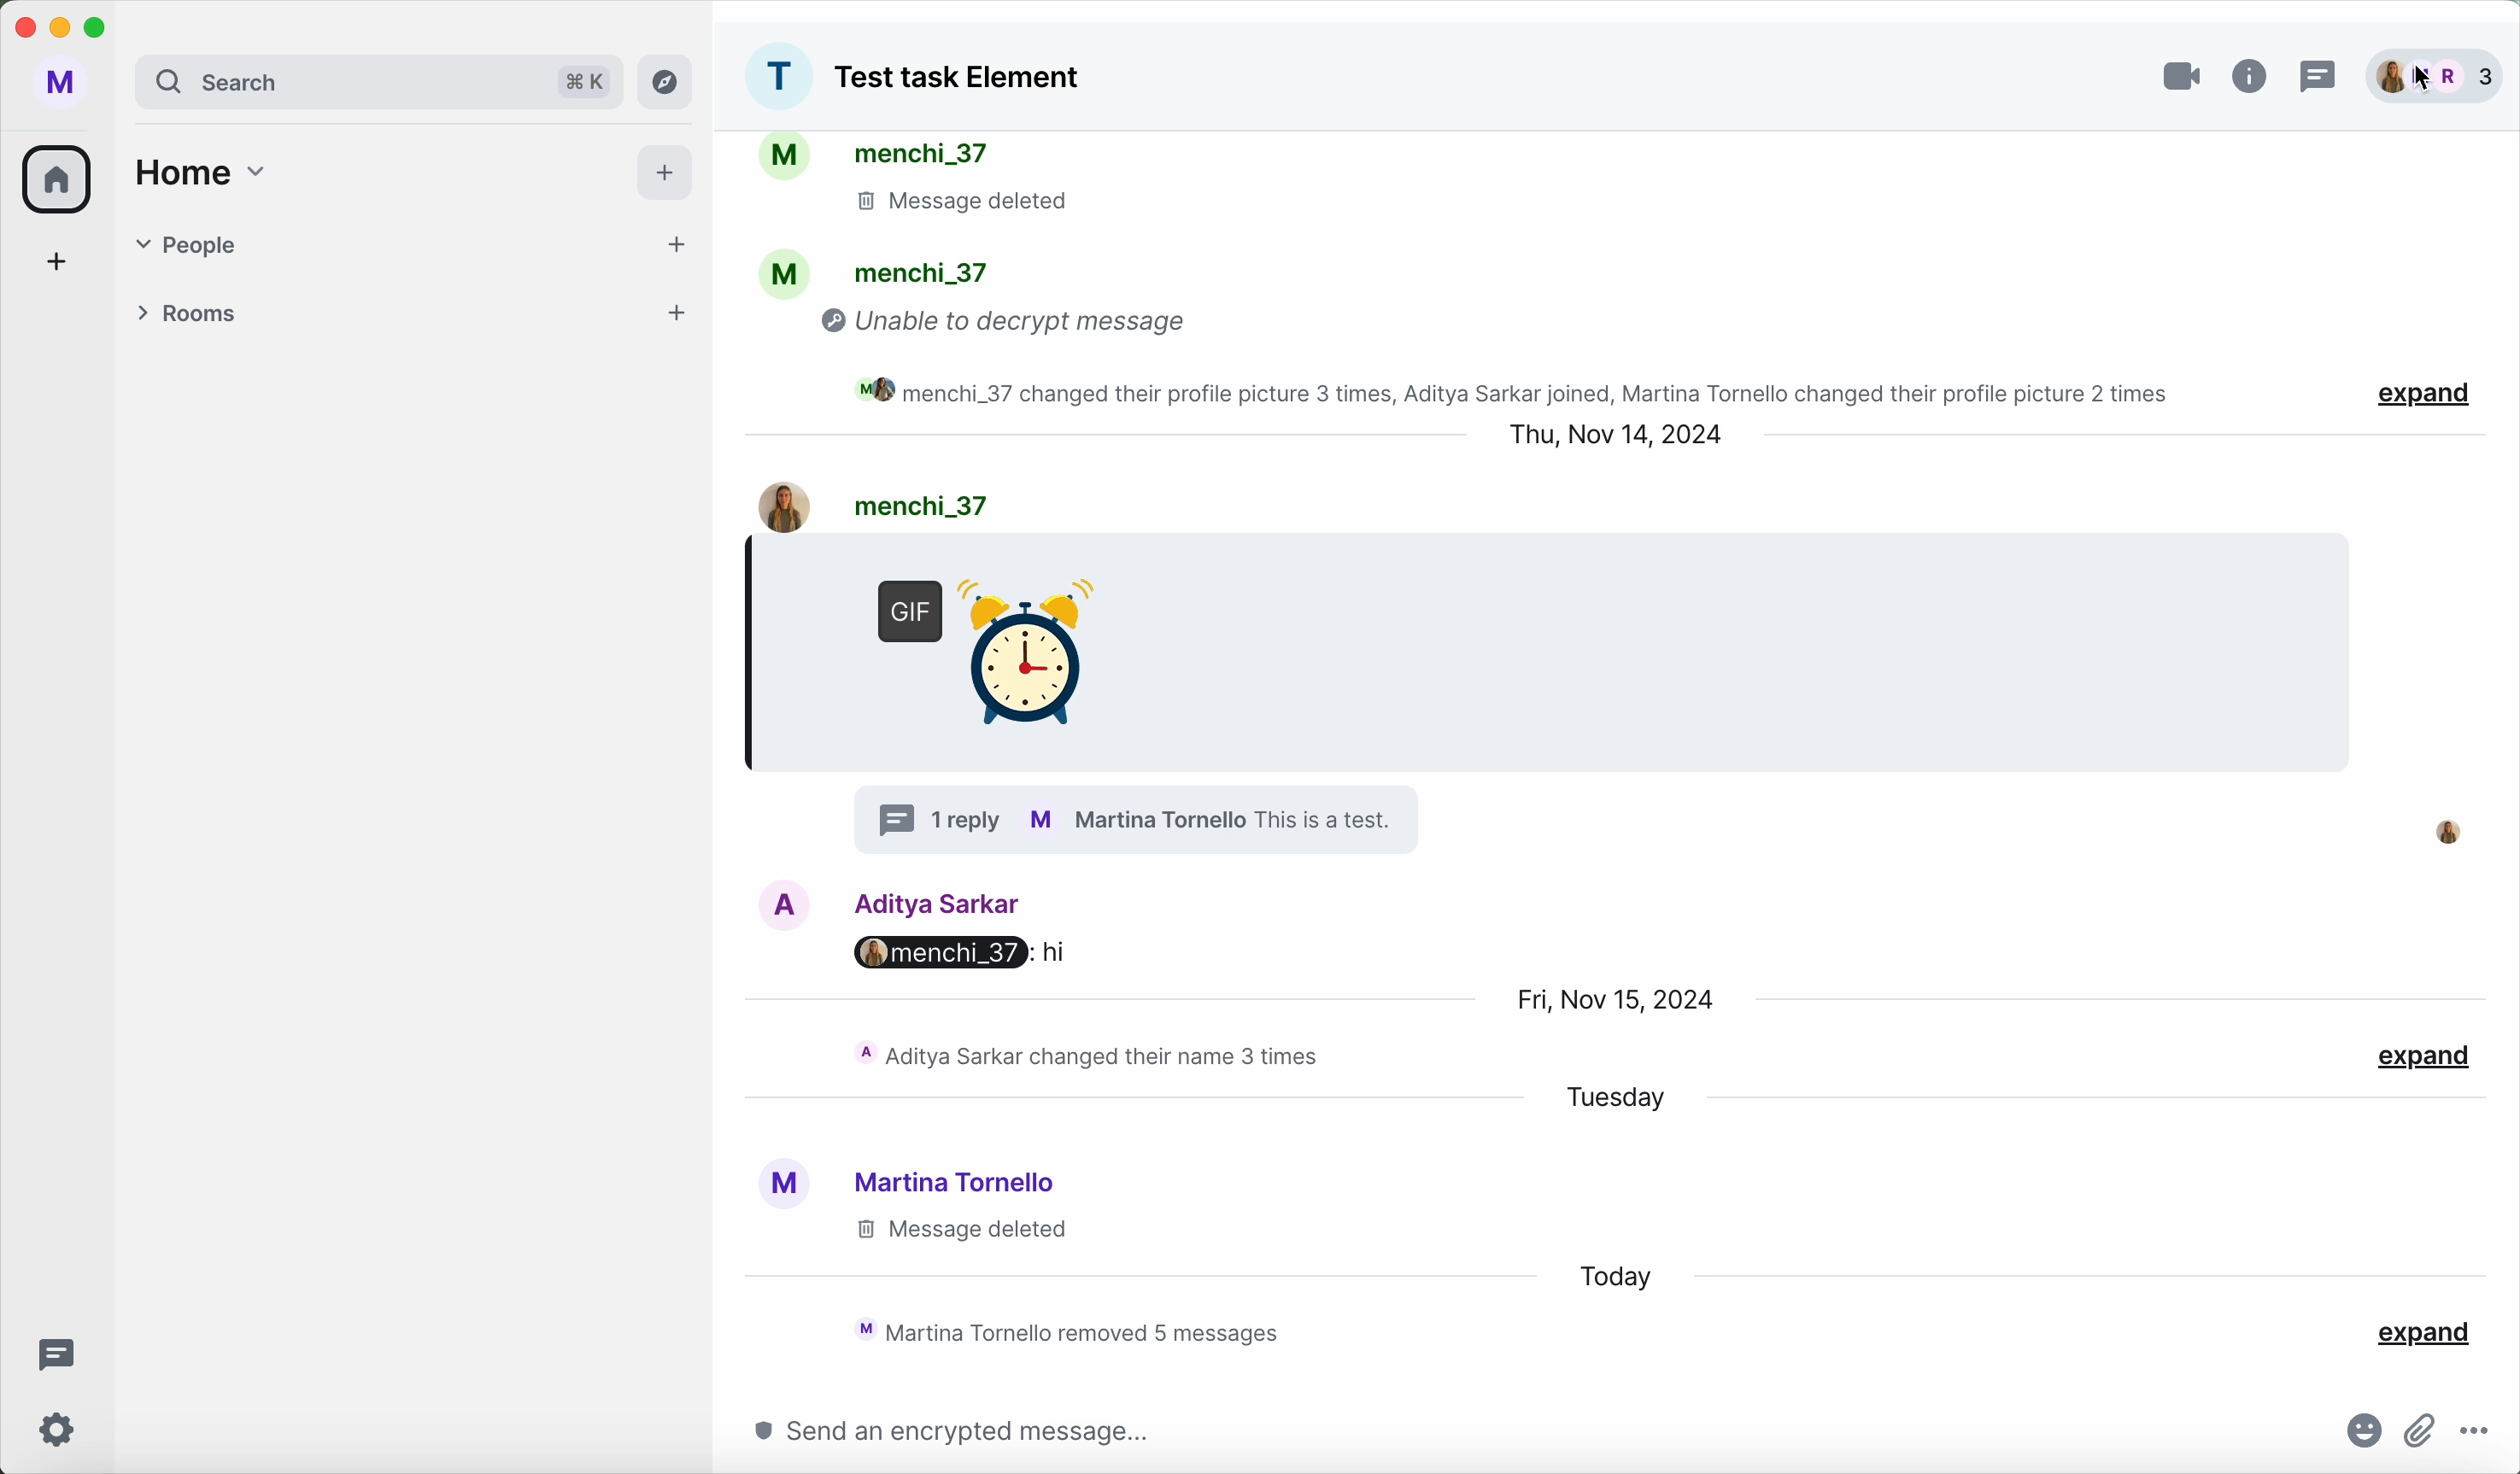 The image size is (2520, 1474). What do you see at coordinates (913, 502) in the screenshot?
I see `user` at bounding box center [913, 502].